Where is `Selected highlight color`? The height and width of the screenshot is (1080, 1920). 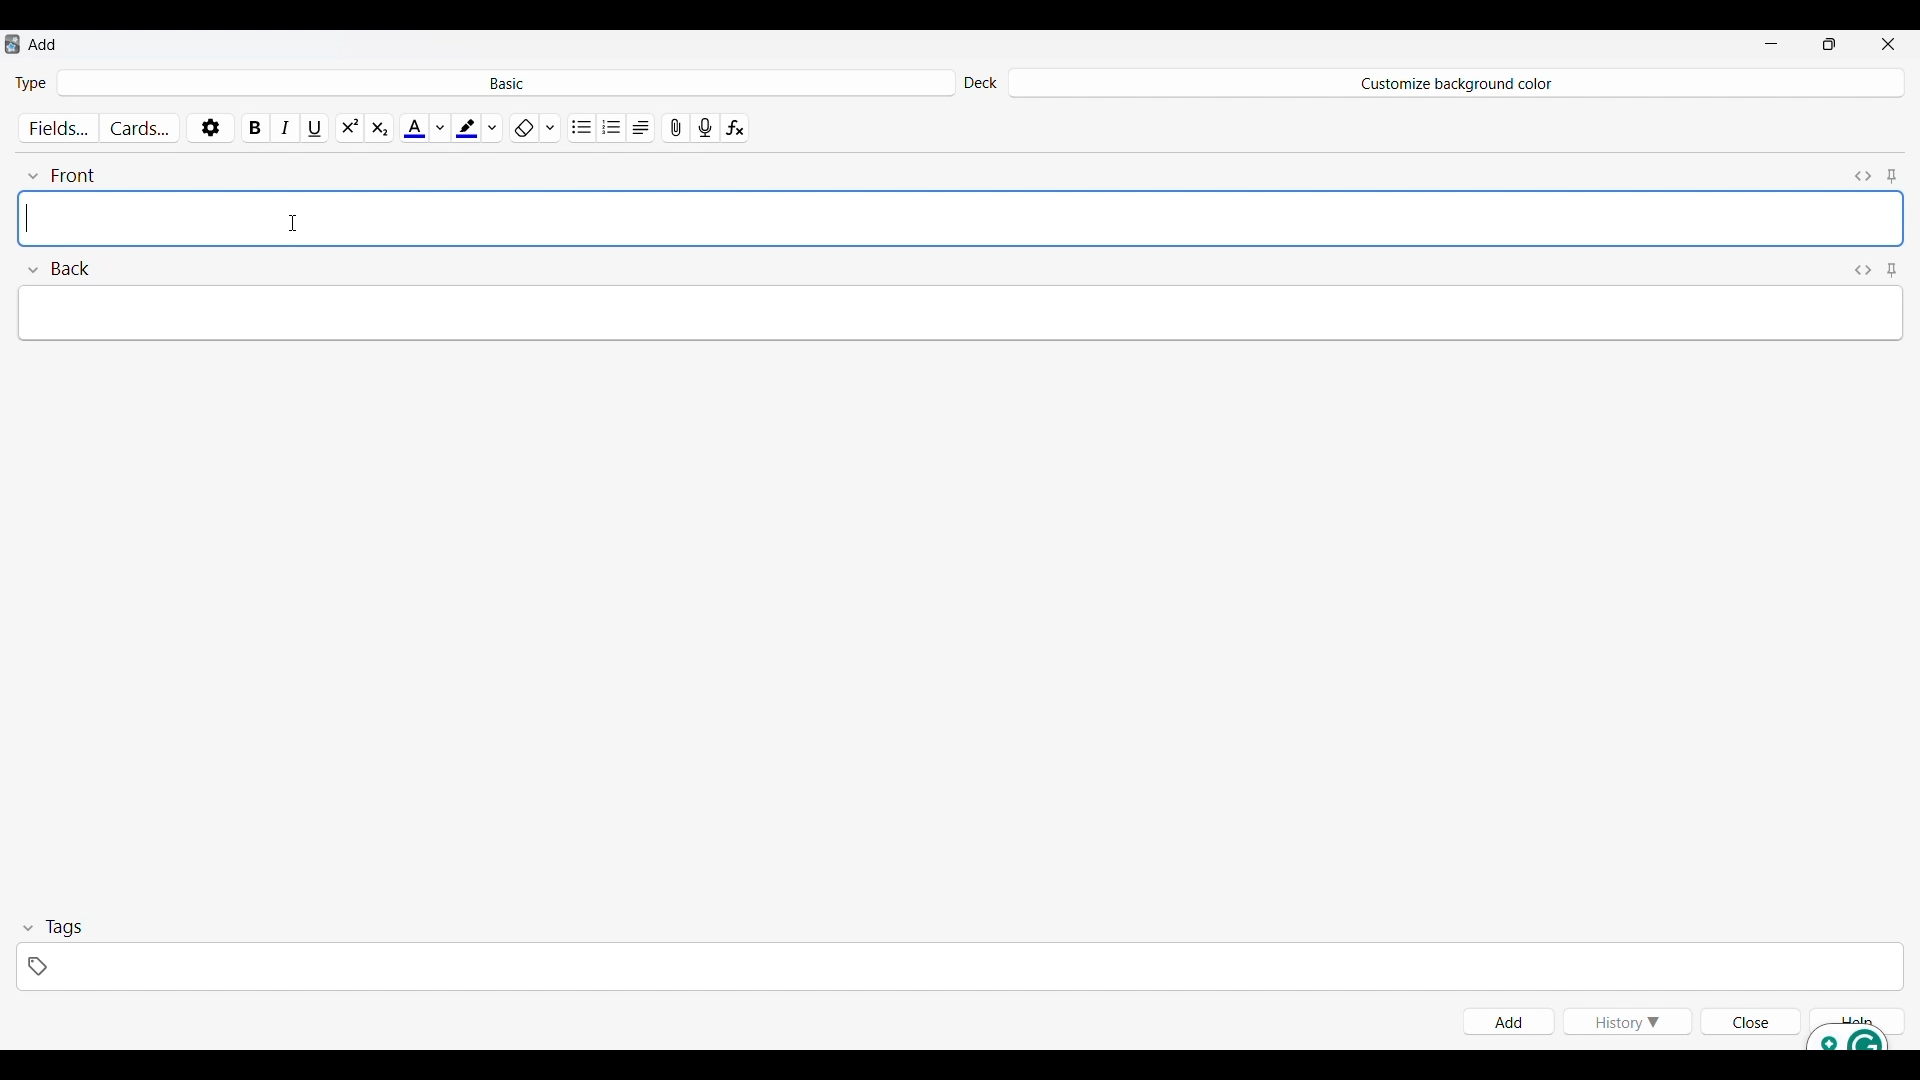 Selected highlight color is located at coordinates (466, 124).